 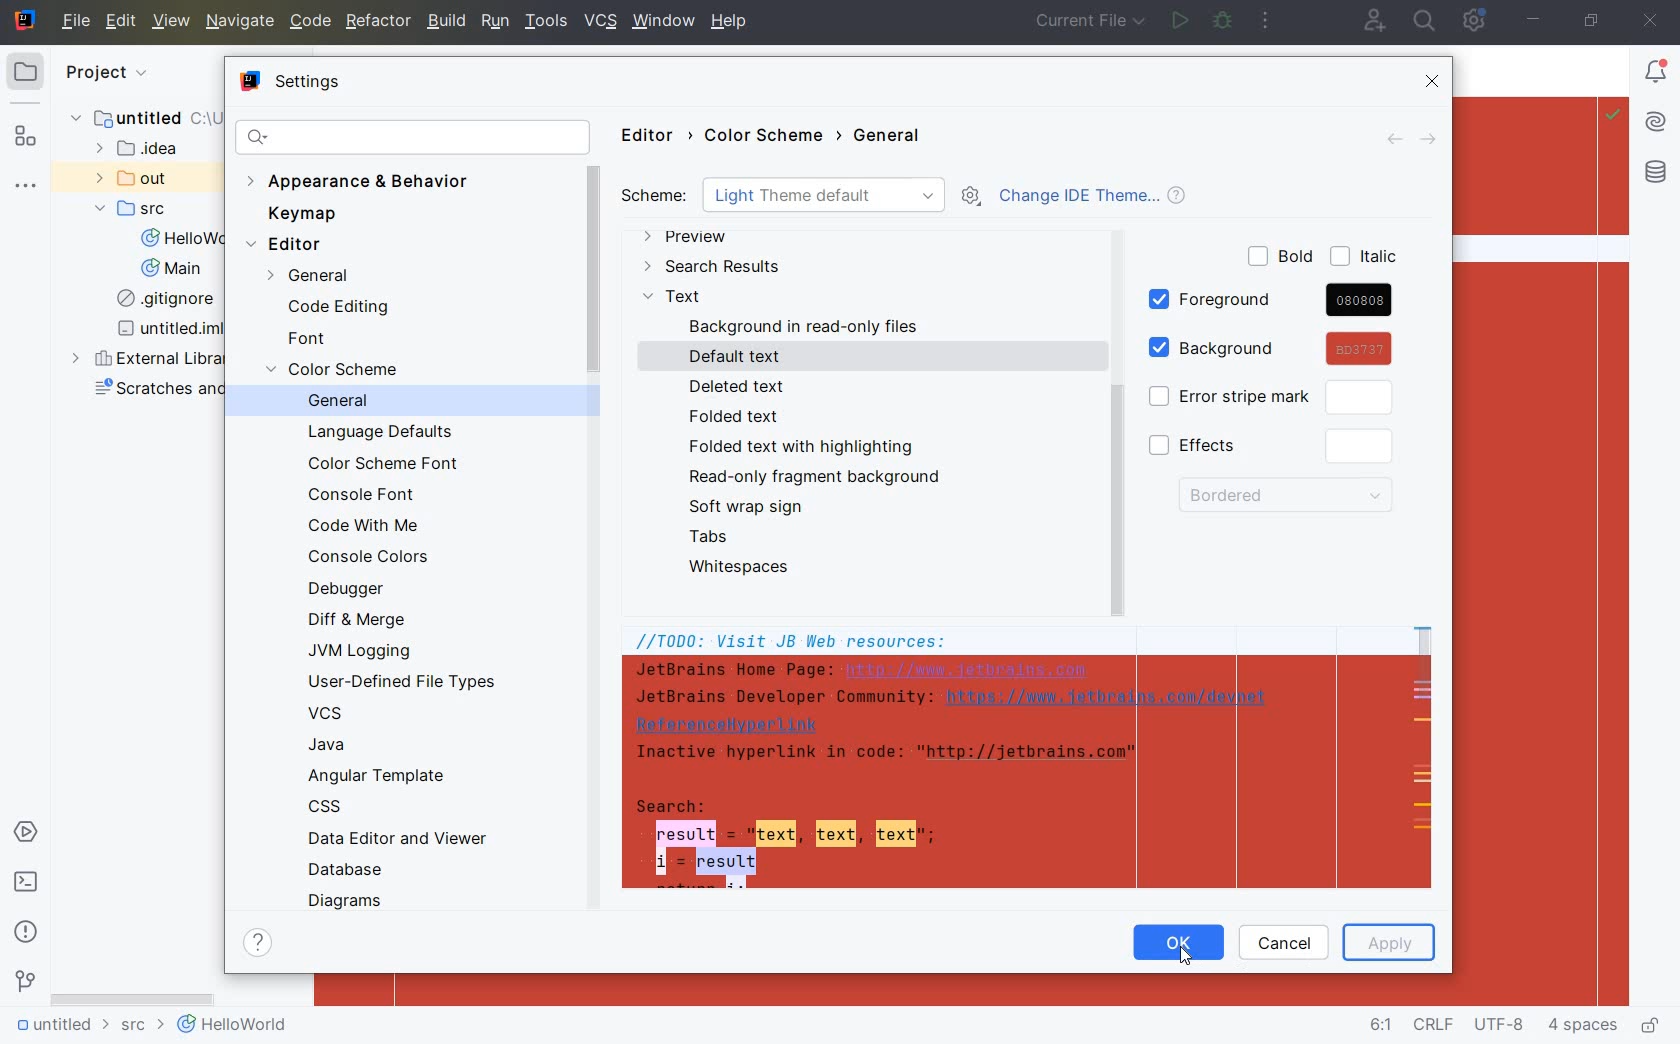 What do you see at coordinates (327, 713) in the screenshot?
I see `VCS` at bounding box center [327, 713].